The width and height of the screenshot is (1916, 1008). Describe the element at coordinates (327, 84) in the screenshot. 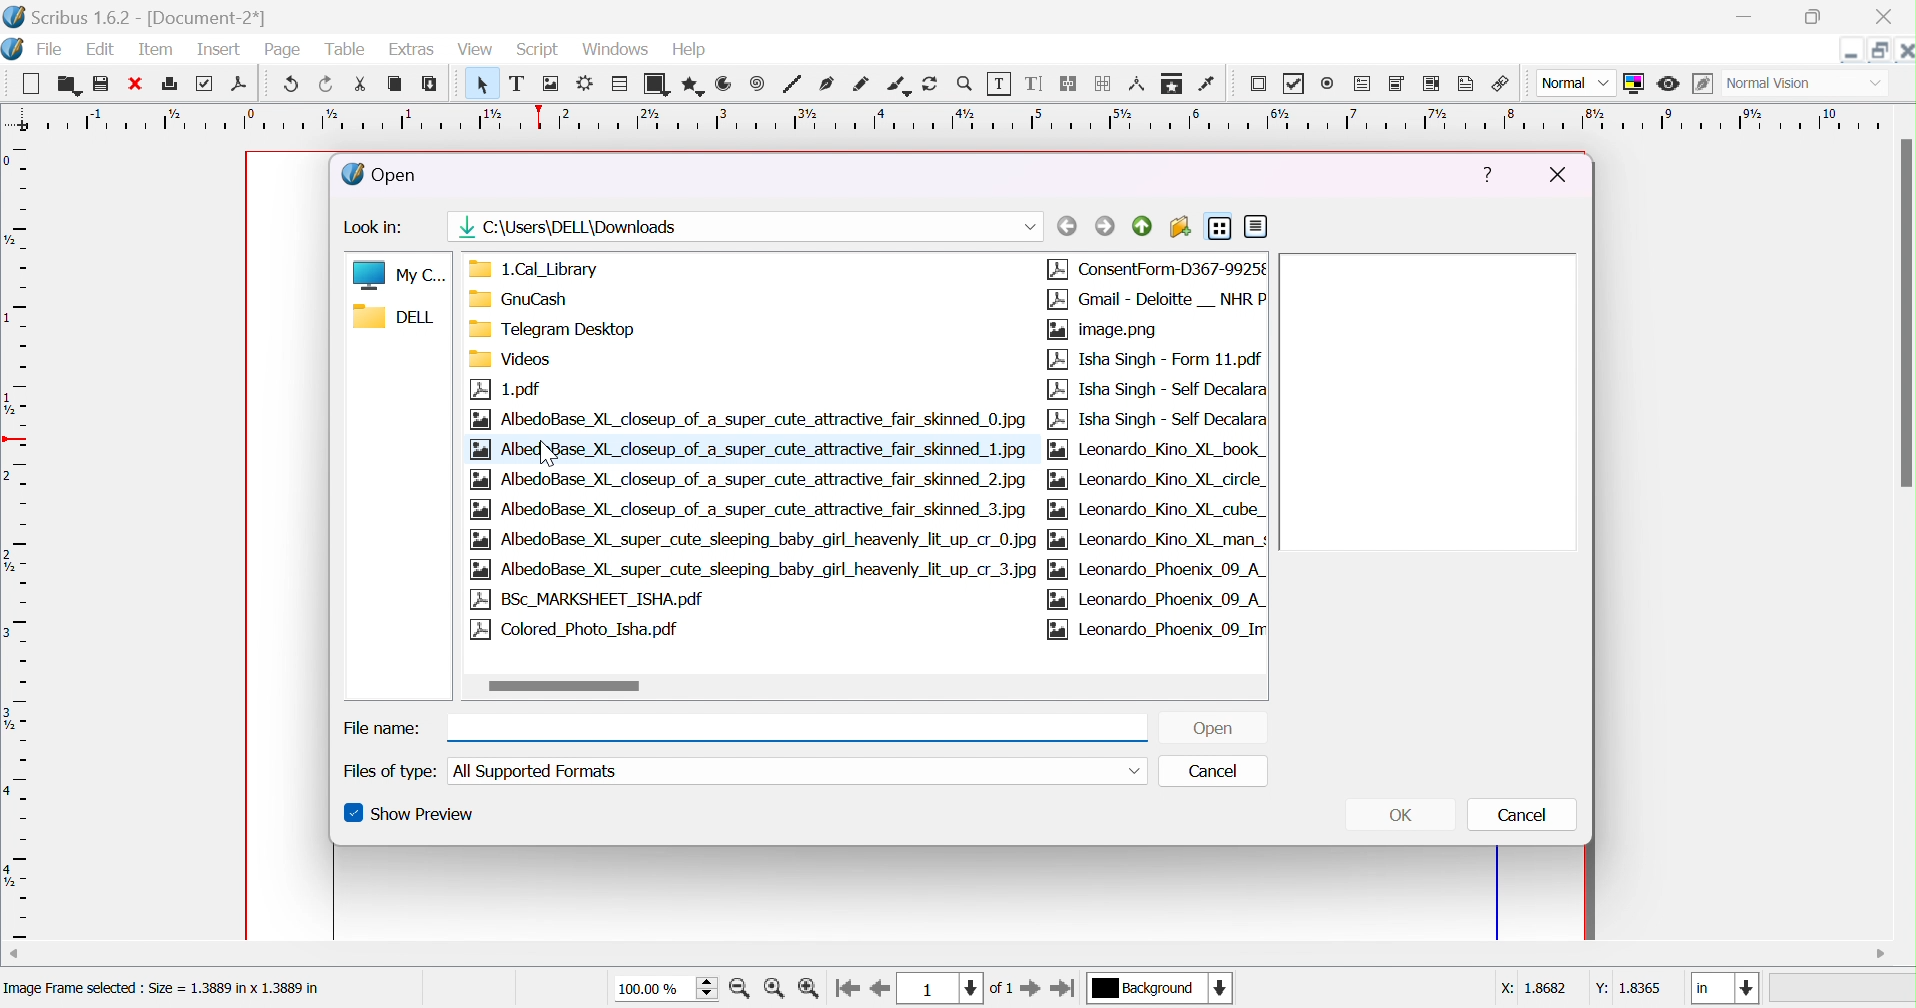

I see `redo` at that location.